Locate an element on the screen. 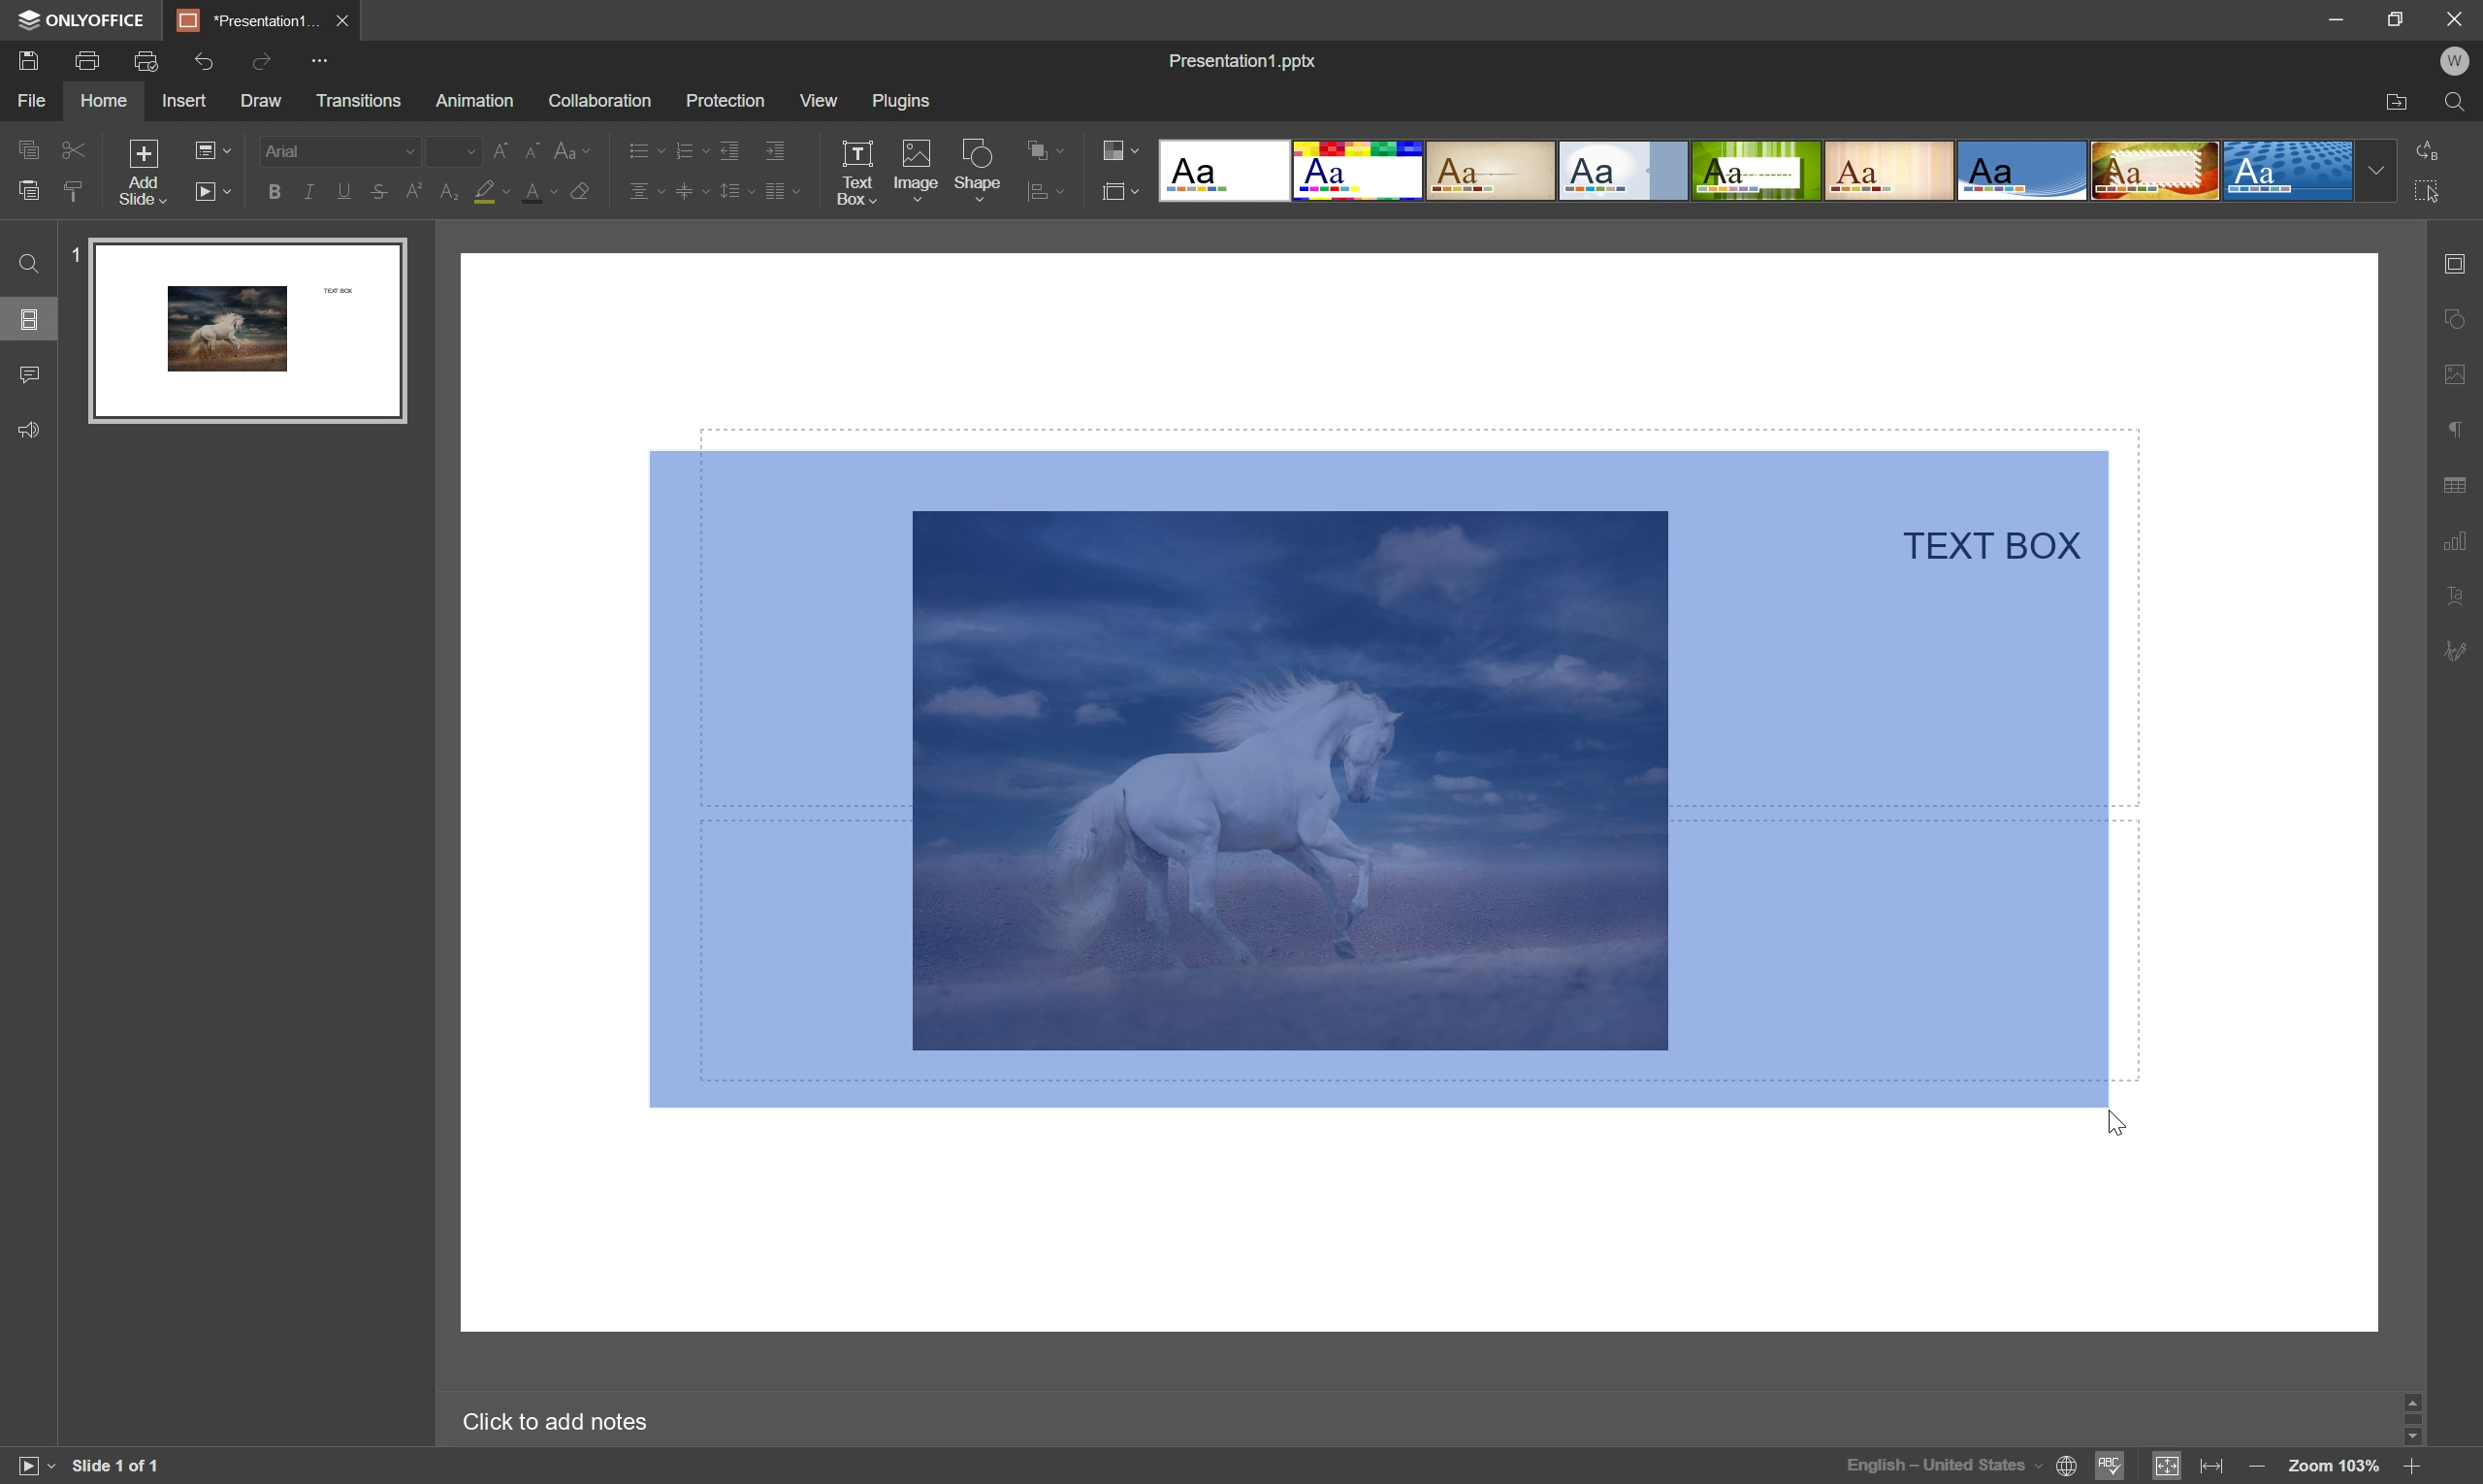  Official is located at coordinates (1623, 173).